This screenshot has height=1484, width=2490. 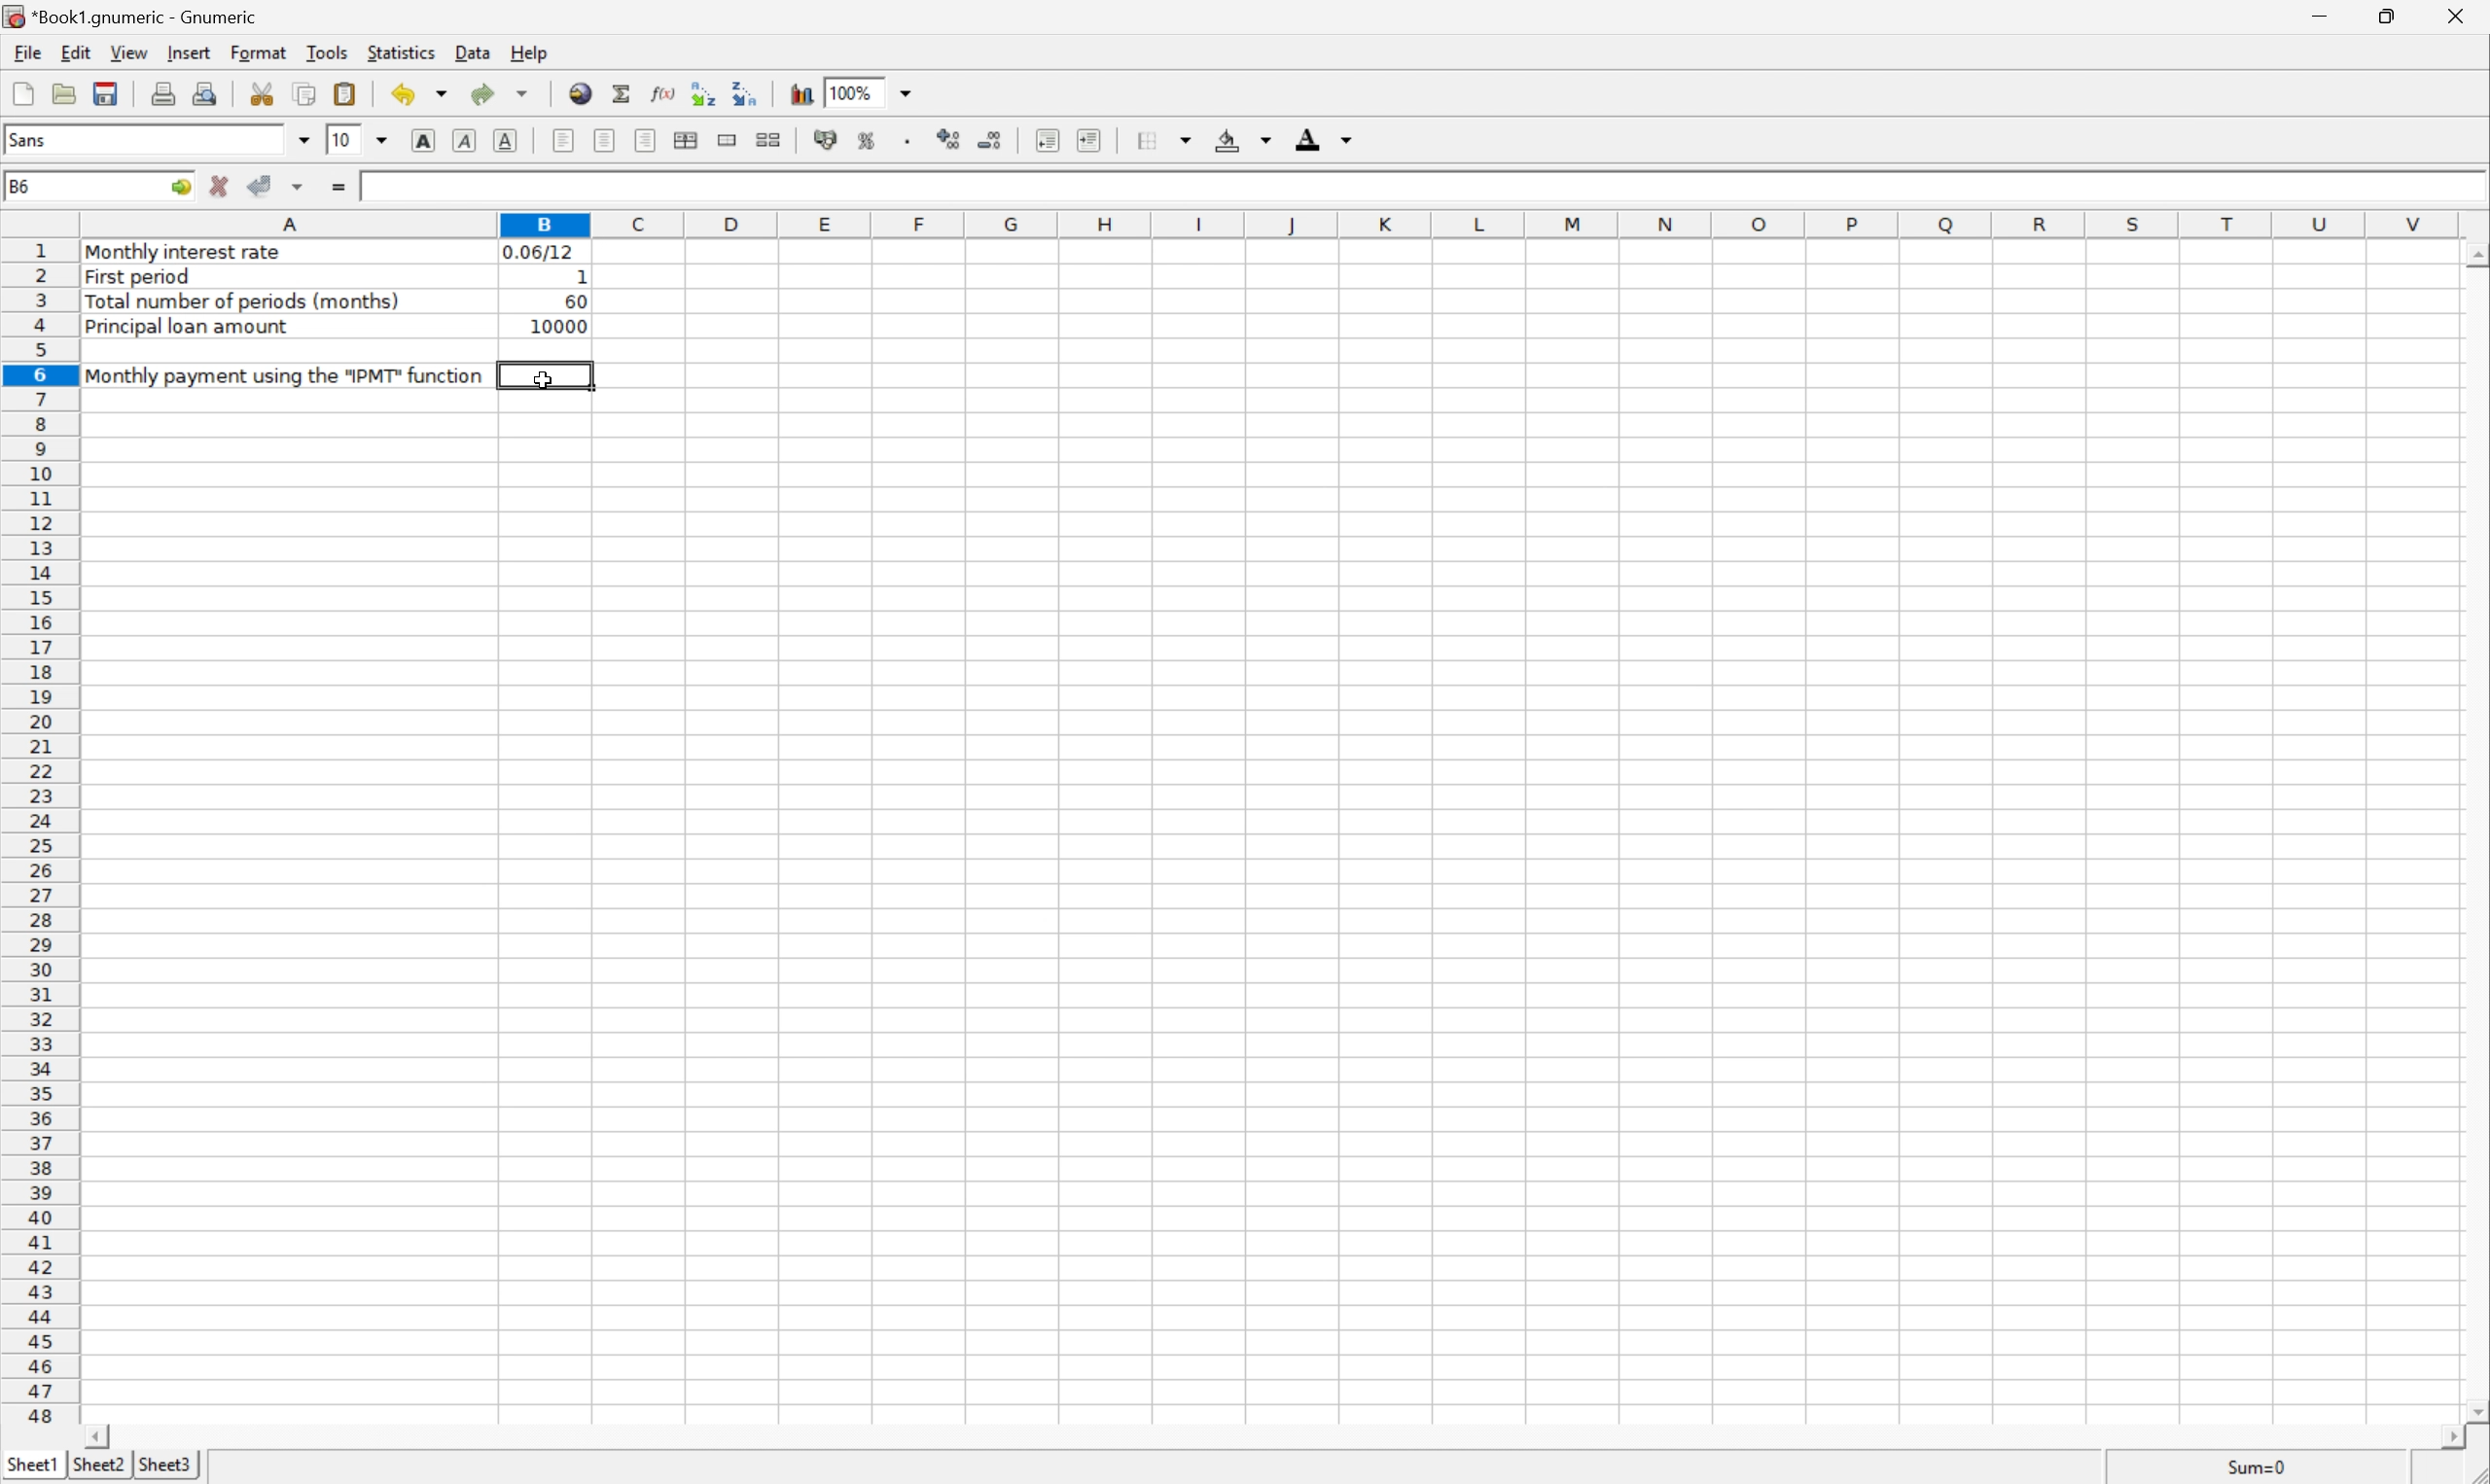 I want to click on Sort the selected region in ascending order based on the first column selected, so click(x=701, y=93).